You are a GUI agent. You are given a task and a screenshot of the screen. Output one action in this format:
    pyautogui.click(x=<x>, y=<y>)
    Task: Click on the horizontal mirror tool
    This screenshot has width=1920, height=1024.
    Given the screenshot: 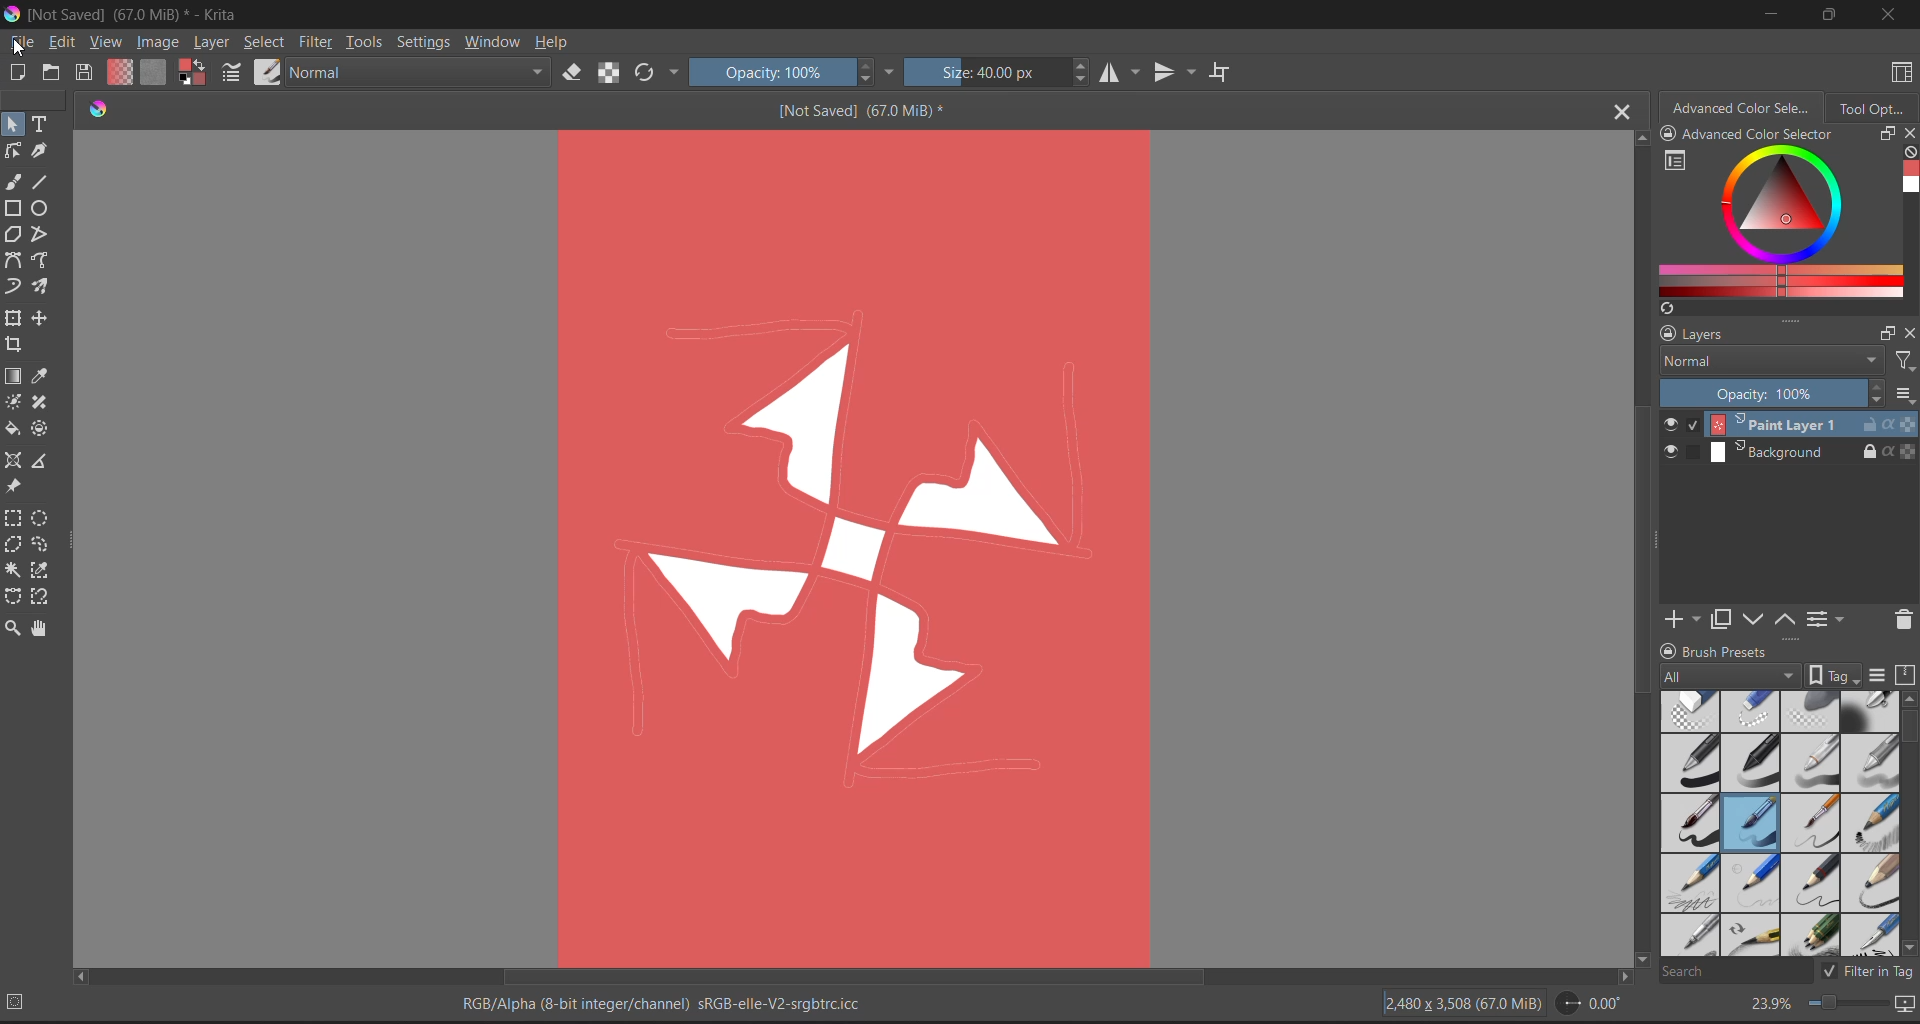 What is the action you would take?
    pyautogui.click(x=1122, y=74)
    